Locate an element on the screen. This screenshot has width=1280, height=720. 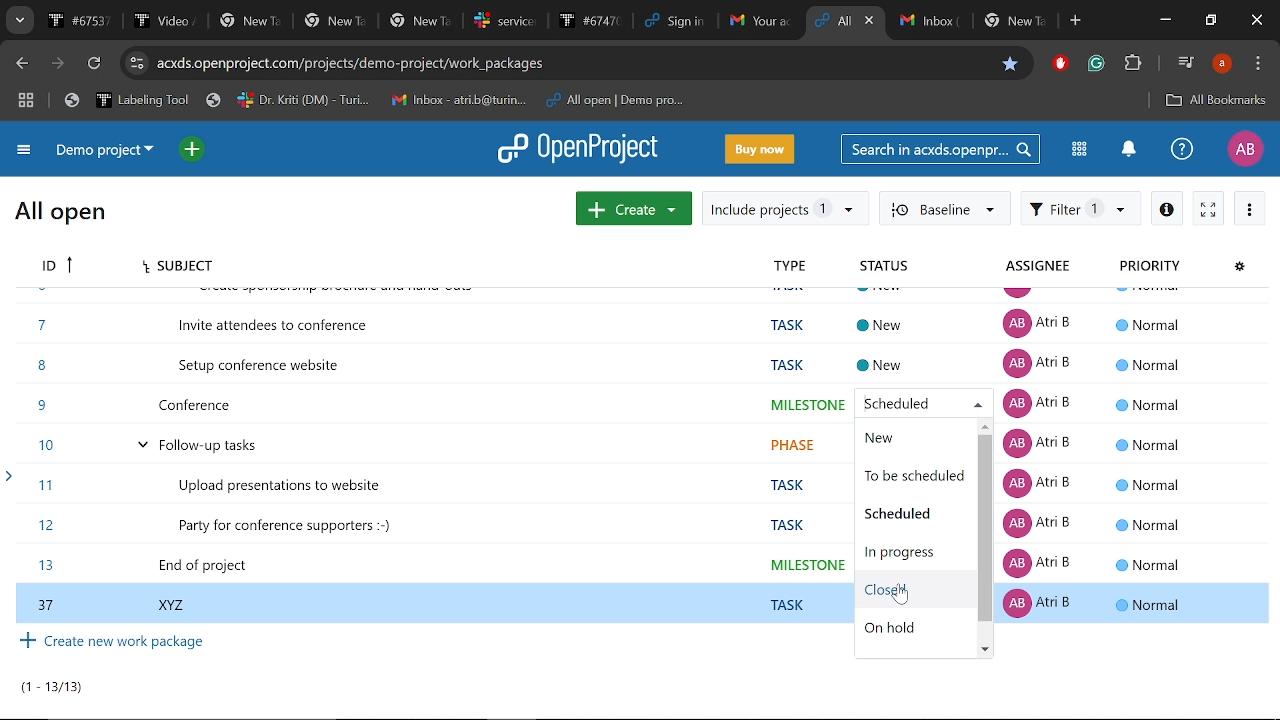
Filter is located at coordinates (1082, 208).